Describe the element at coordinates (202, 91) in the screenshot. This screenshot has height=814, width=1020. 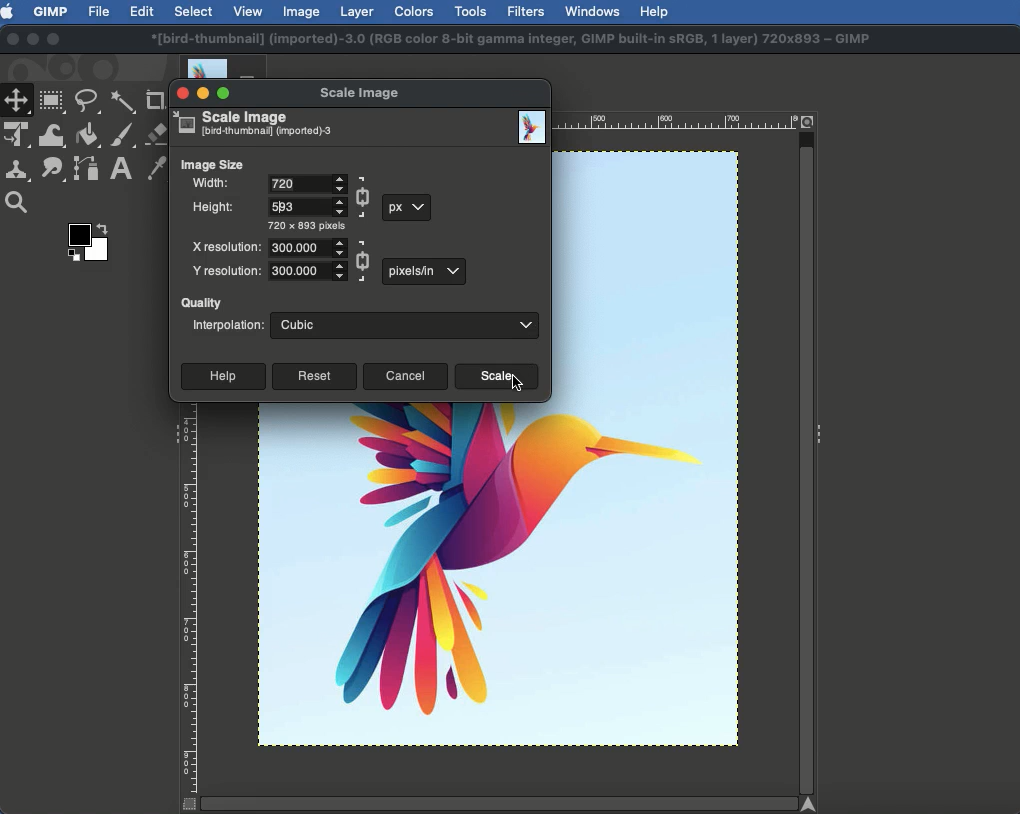
I see `Minimize` at that location.